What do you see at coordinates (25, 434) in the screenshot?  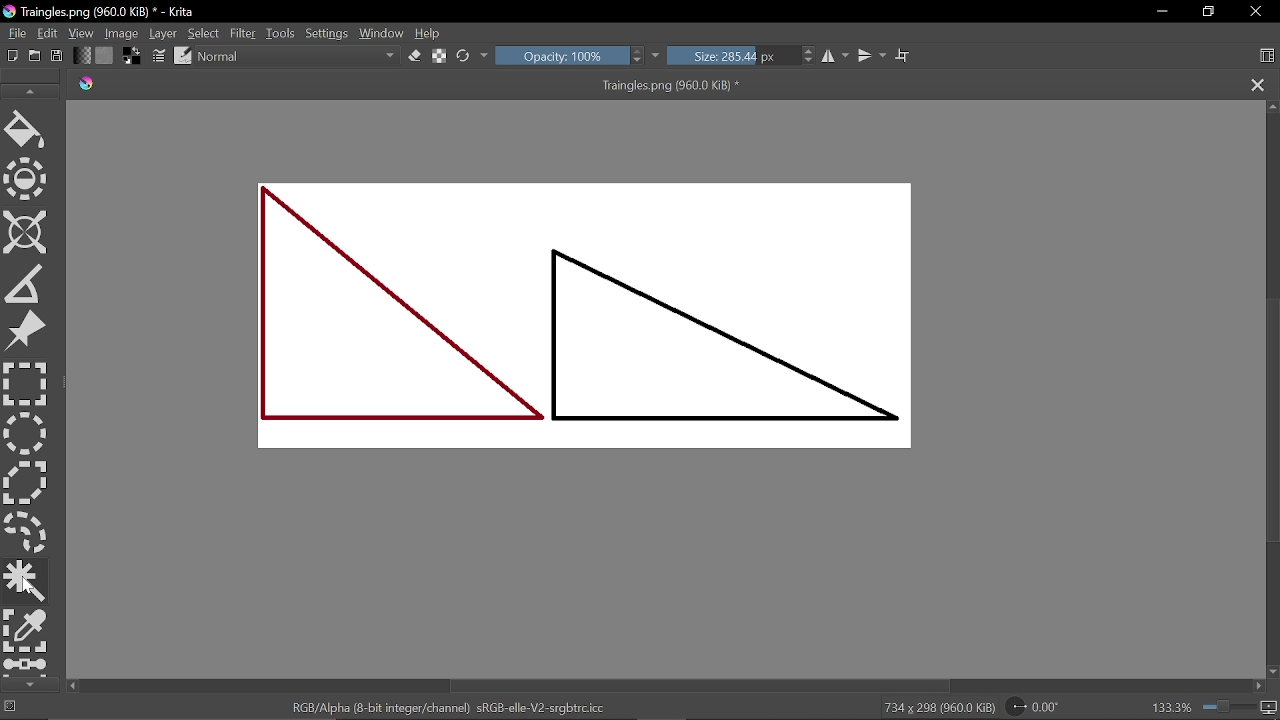 I see `Ellipse select tool` at bounding box center [25, 434].